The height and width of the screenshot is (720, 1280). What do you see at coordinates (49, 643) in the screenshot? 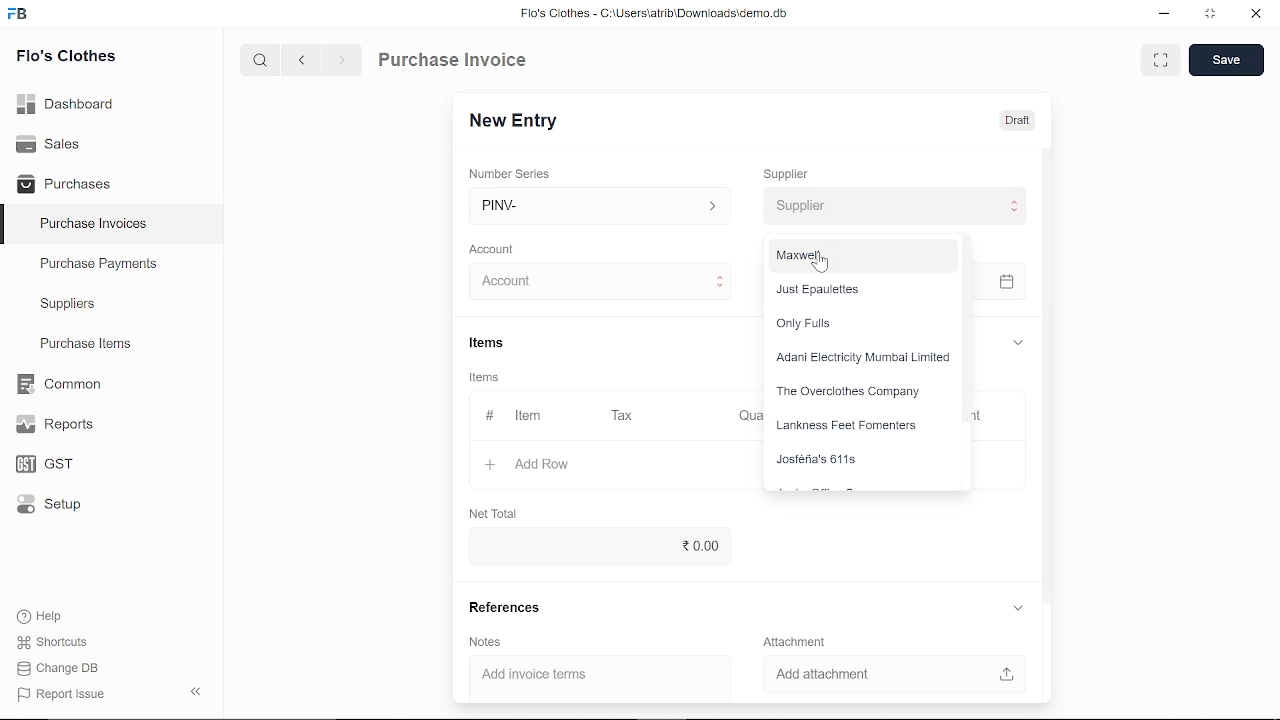
I see `Shortcuts` at bounding box center [49, 643].